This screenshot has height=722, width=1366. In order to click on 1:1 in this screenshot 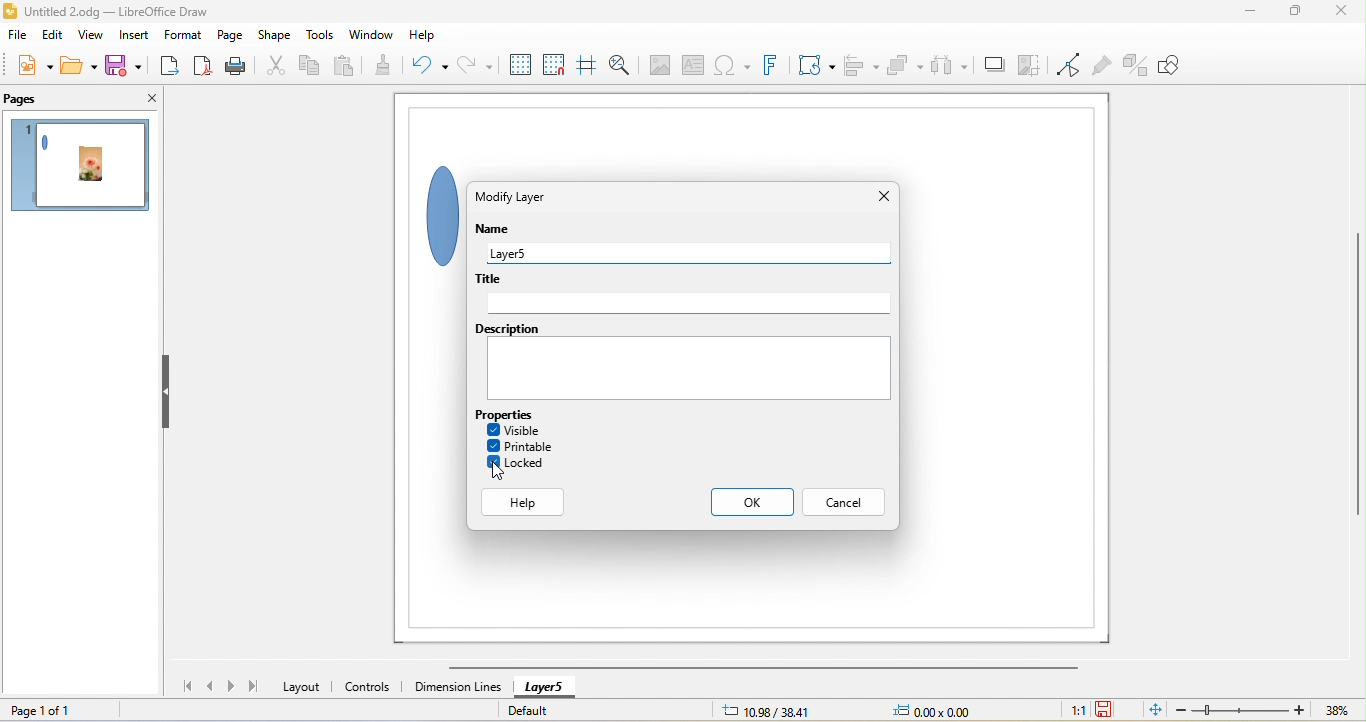, I will do `click(1076, 710)`.